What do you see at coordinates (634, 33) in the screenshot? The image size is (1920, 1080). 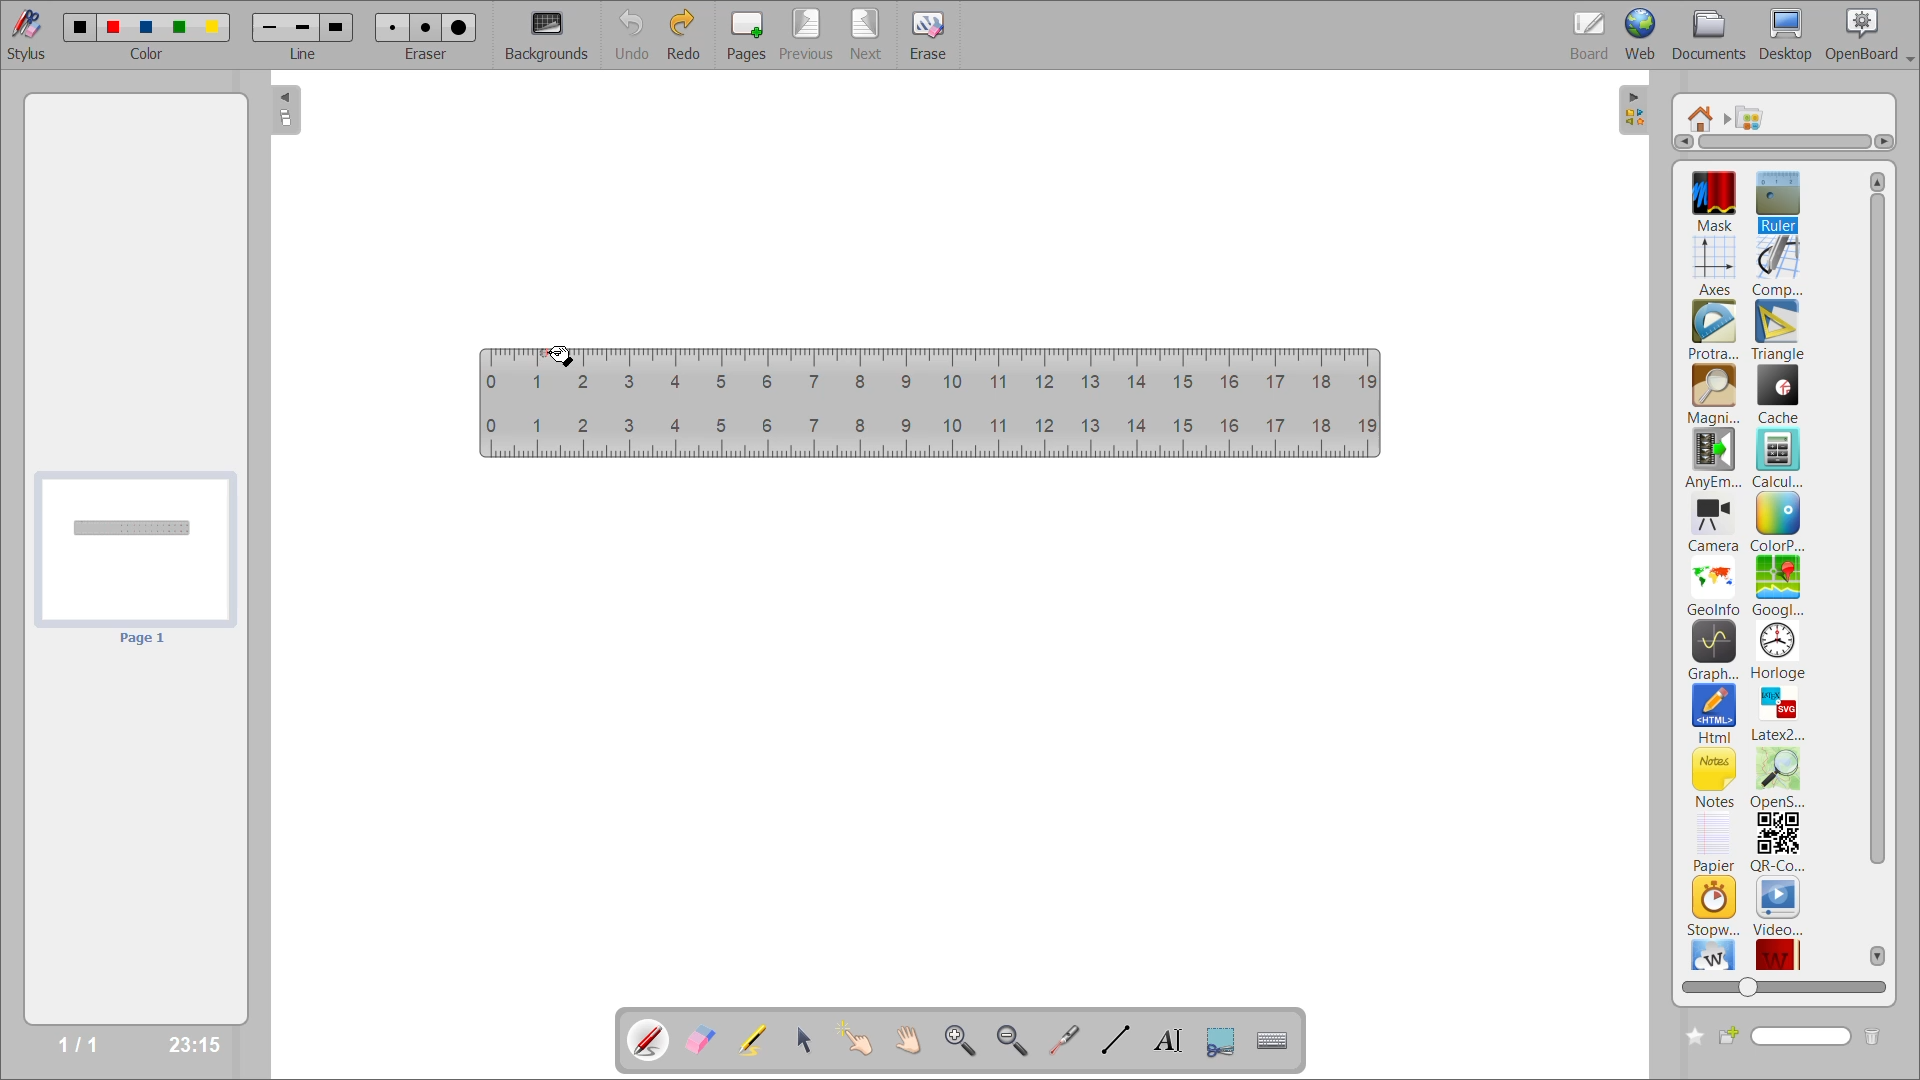 I see `undo` at bounding box center [634, 33].